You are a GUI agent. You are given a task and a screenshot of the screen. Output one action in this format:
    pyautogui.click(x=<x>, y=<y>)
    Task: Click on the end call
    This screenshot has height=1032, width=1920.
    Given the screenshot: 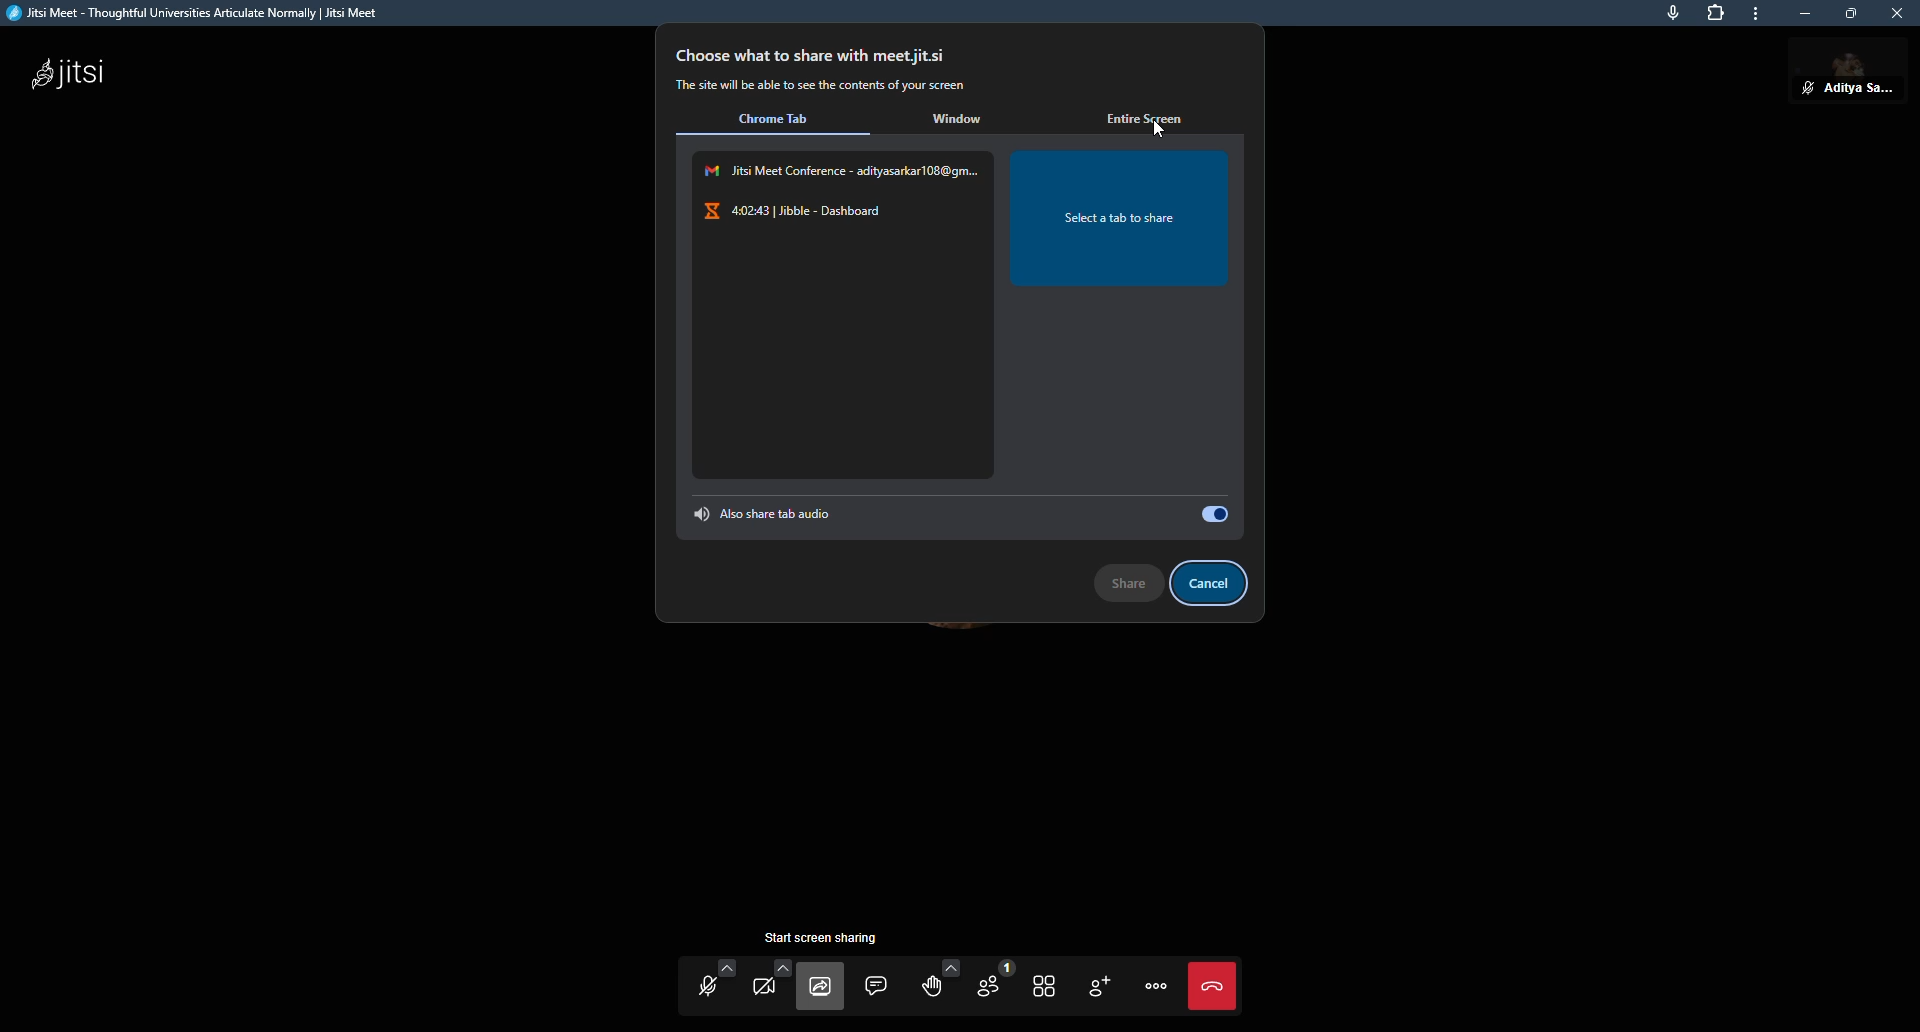 What is the action you would take?
    pyautogui.click(x=1217, y=986)
    